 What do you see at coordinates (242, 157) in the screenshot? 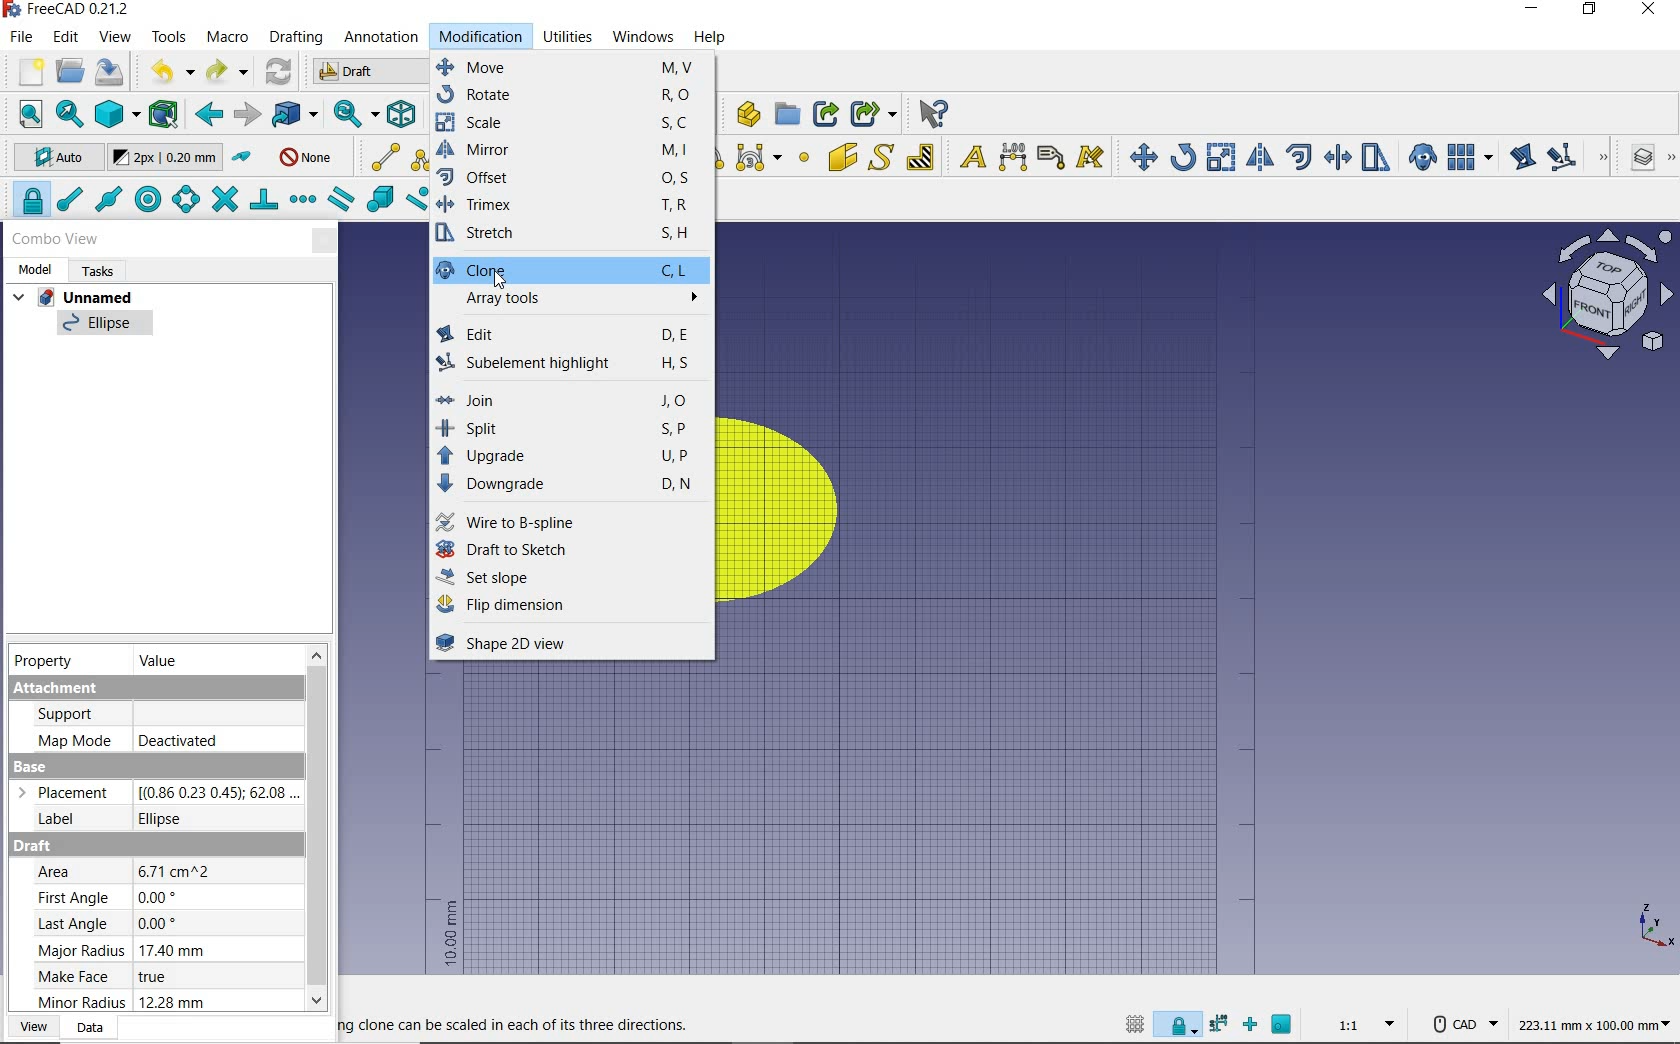
I see `toggle construction mode` at bounding box center [242, 157].